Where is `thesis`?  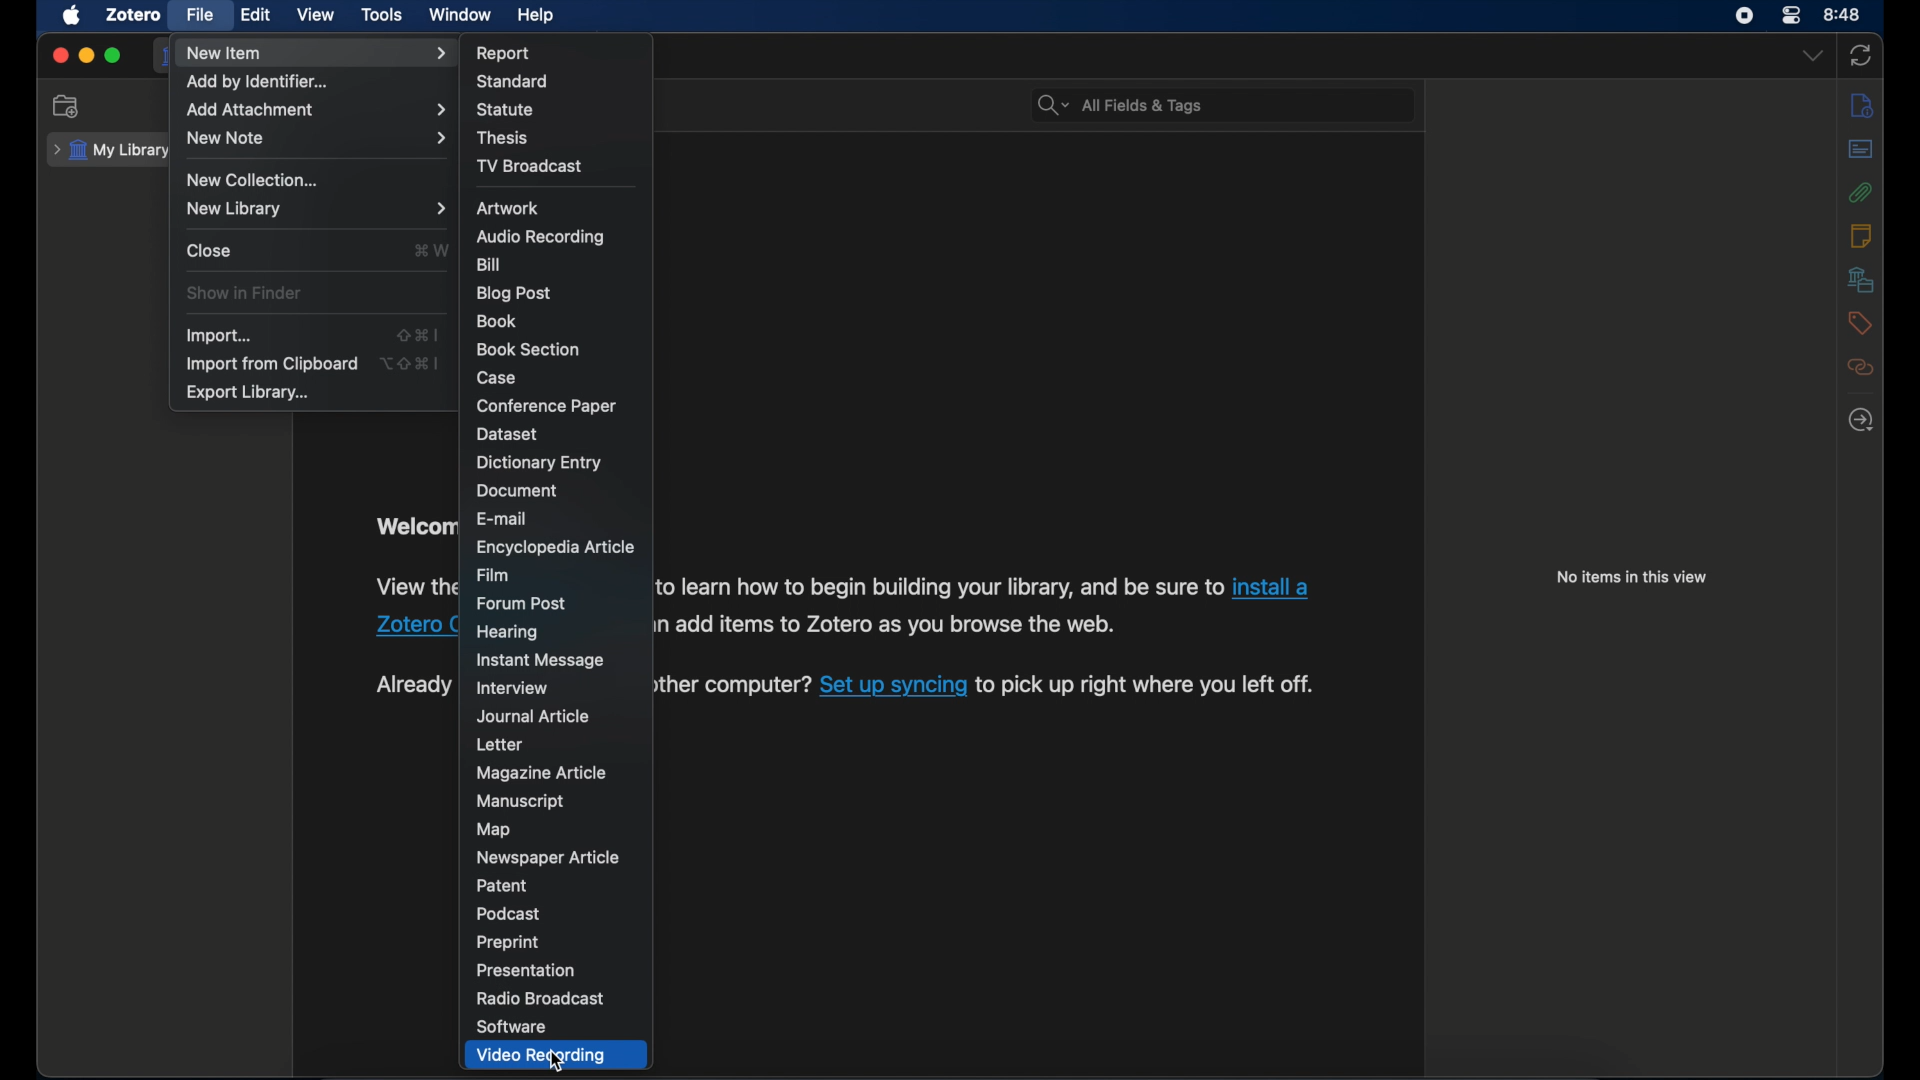 thesis is located at coordinates (504, 137).